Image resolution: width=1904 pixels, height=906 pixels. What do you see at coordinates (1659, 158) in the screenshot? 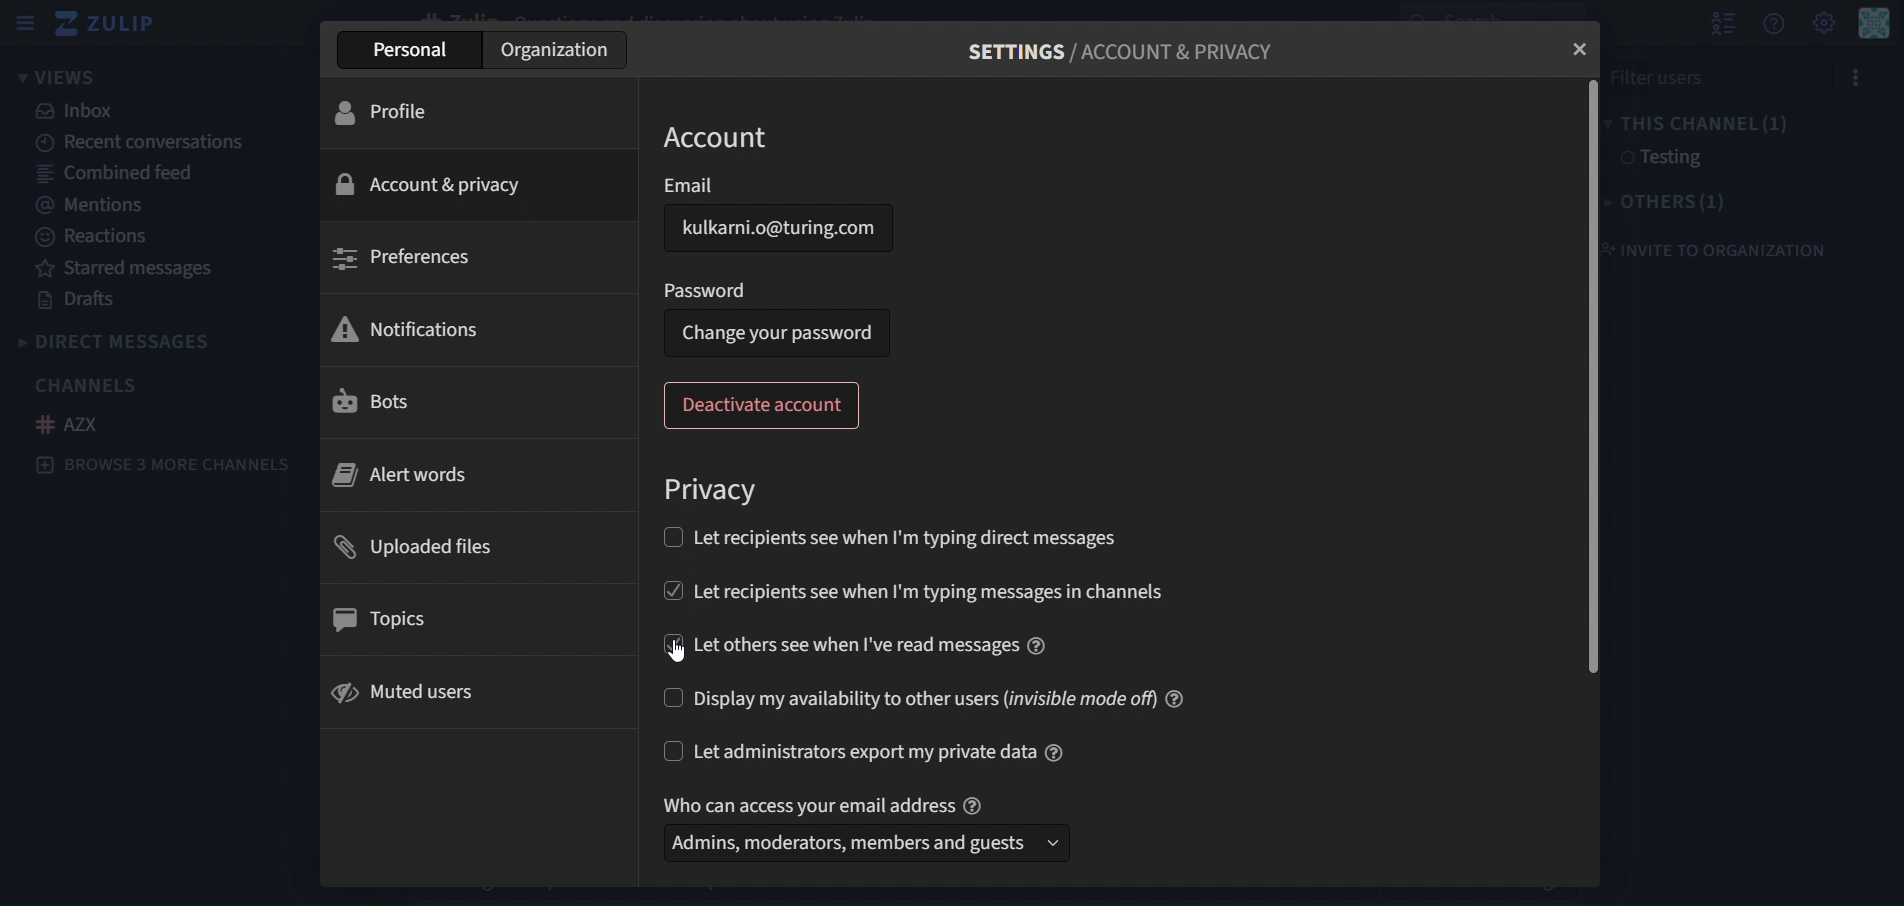
I see `testing` at bounding box center [1659, 158].